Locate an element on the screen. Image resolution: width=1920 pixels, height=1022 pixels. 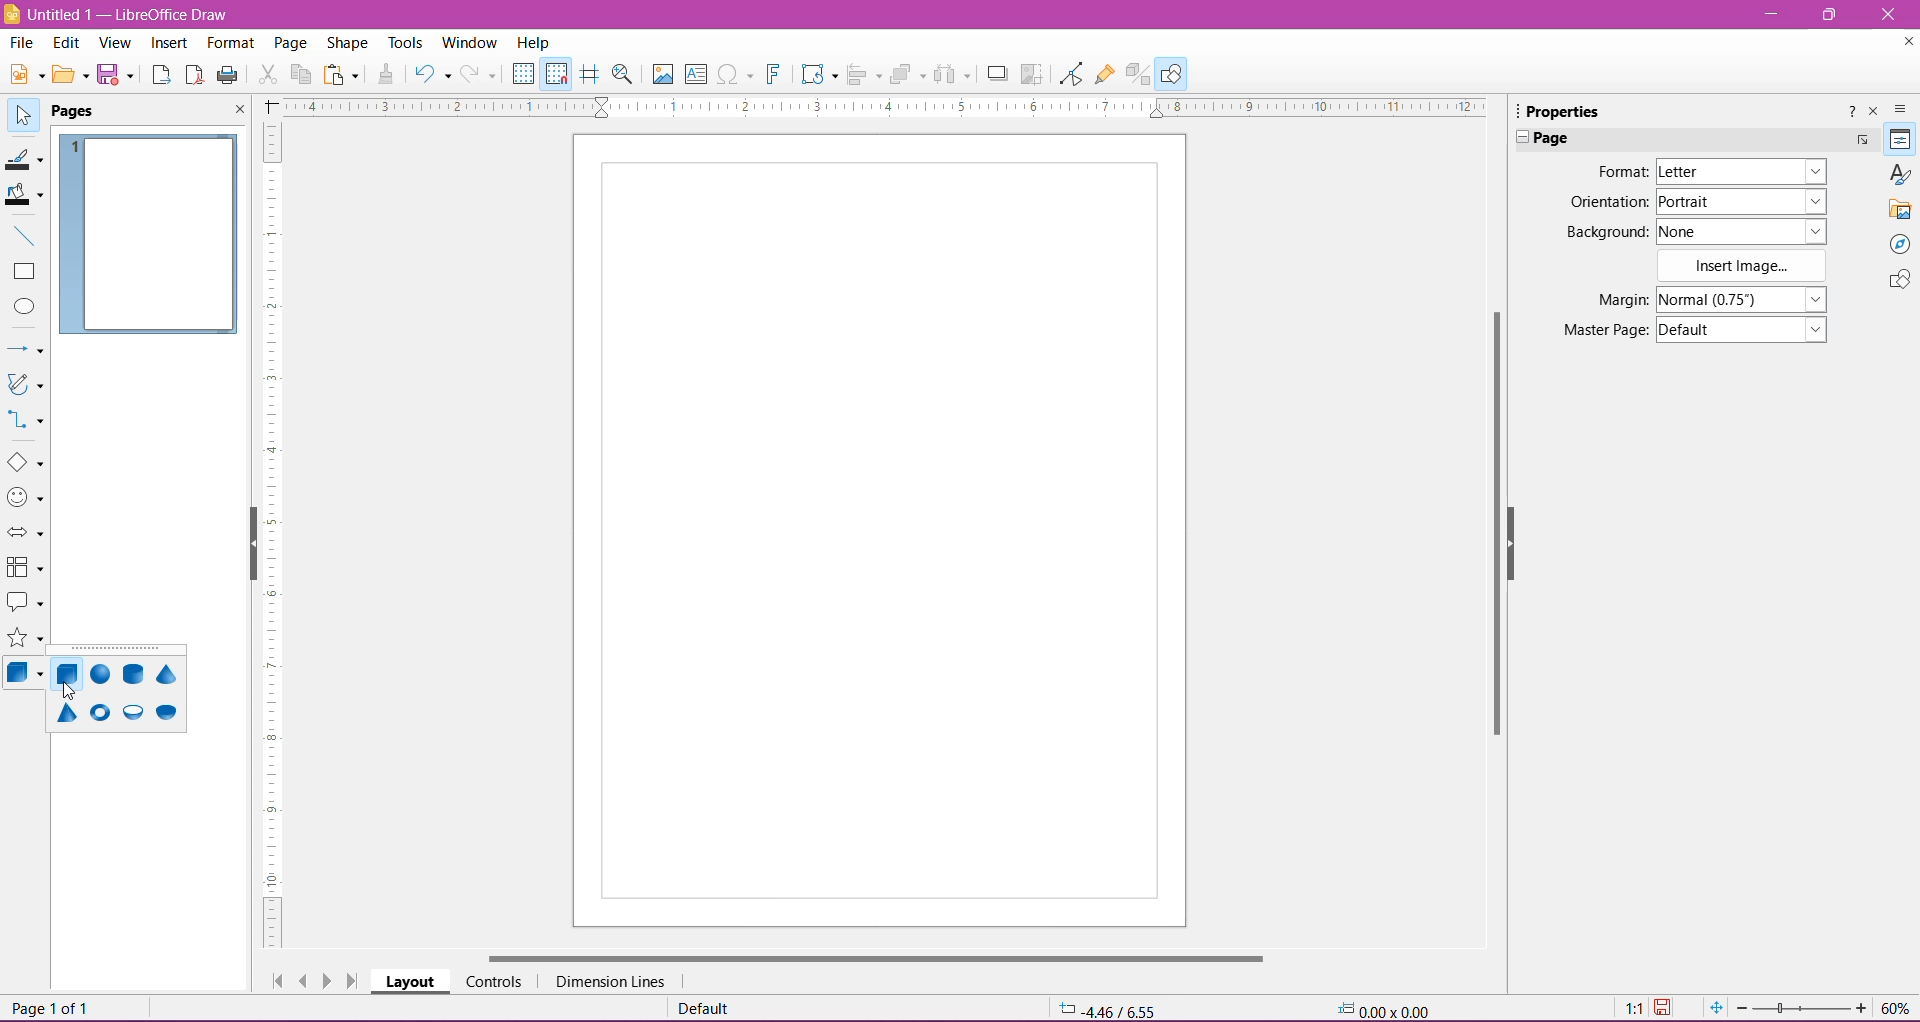
Sphere is located at coordinates (101, 675).